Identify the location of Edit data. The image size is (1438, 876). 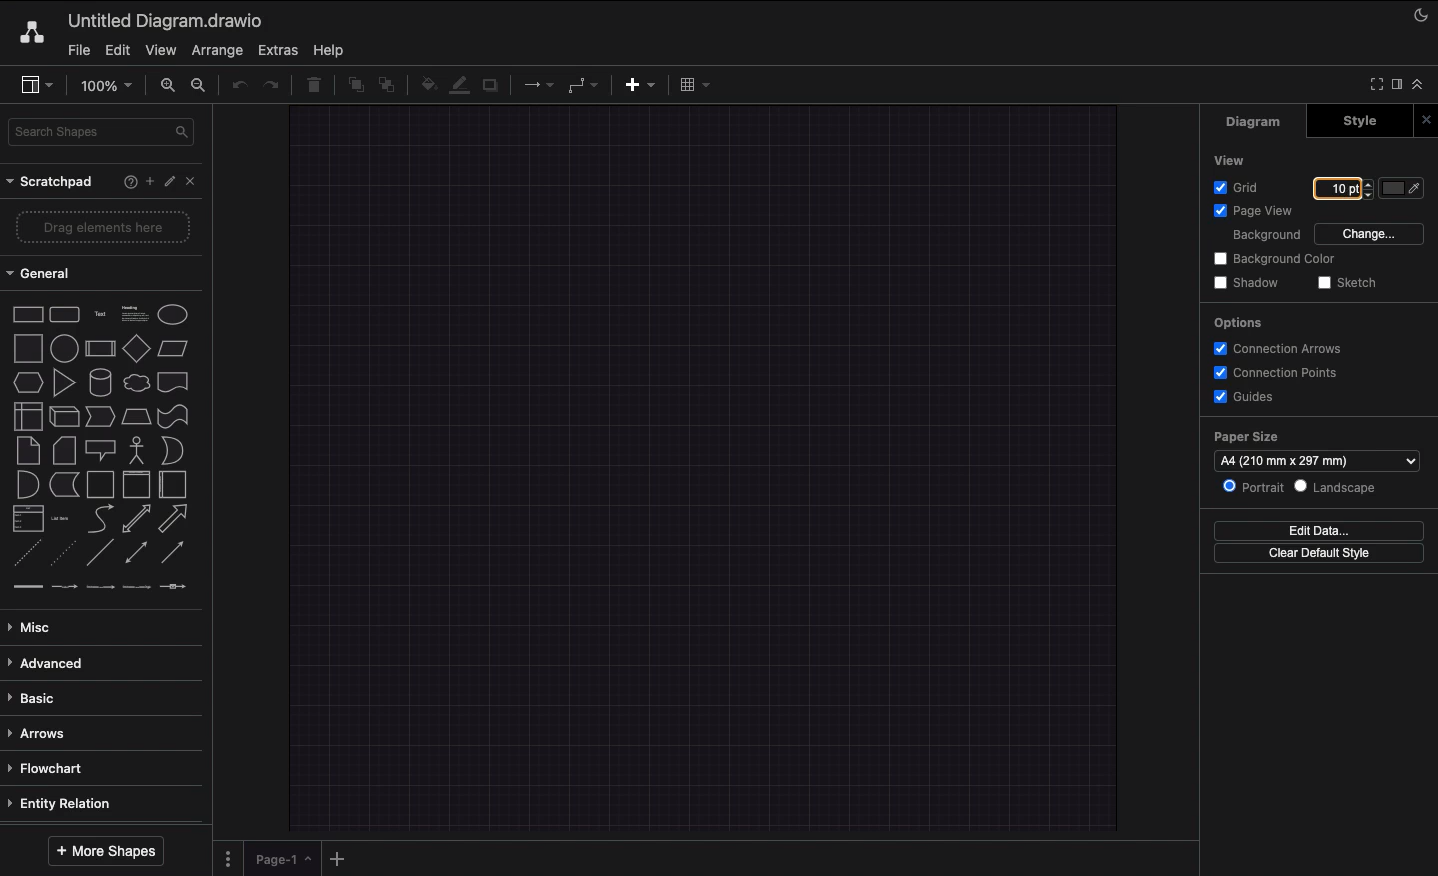
(1324, 530).